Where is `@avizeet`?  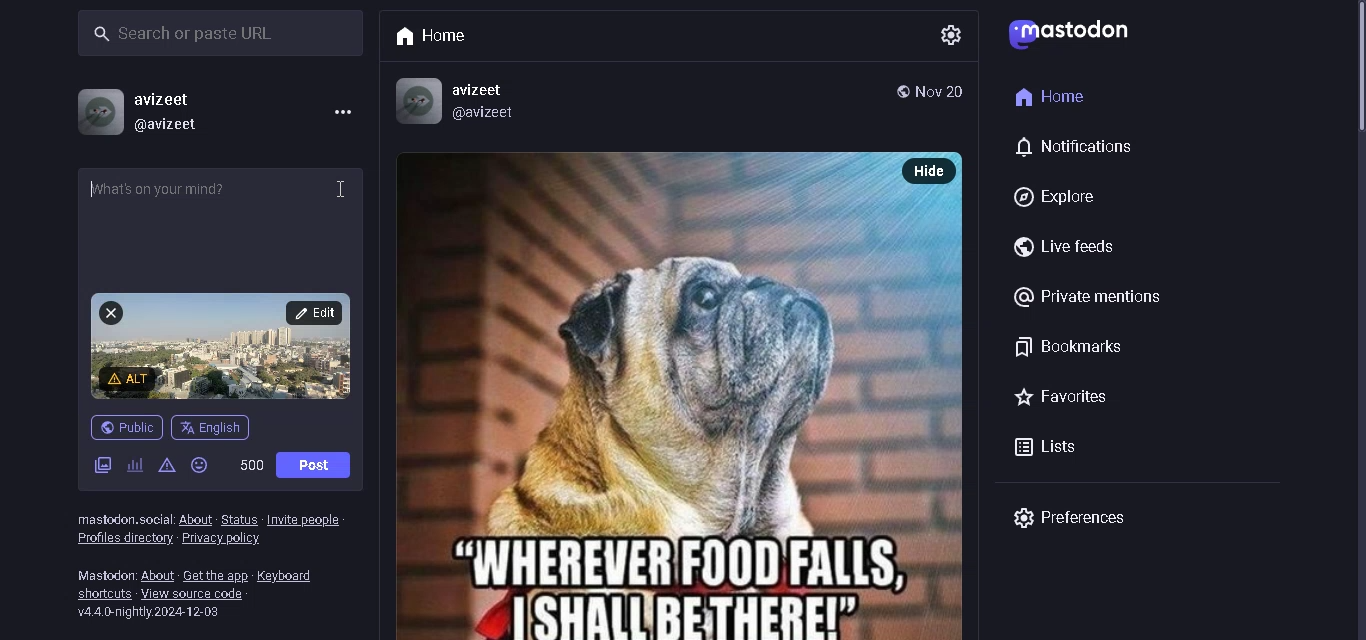
@avizeet is located at coordinates (497, 113).